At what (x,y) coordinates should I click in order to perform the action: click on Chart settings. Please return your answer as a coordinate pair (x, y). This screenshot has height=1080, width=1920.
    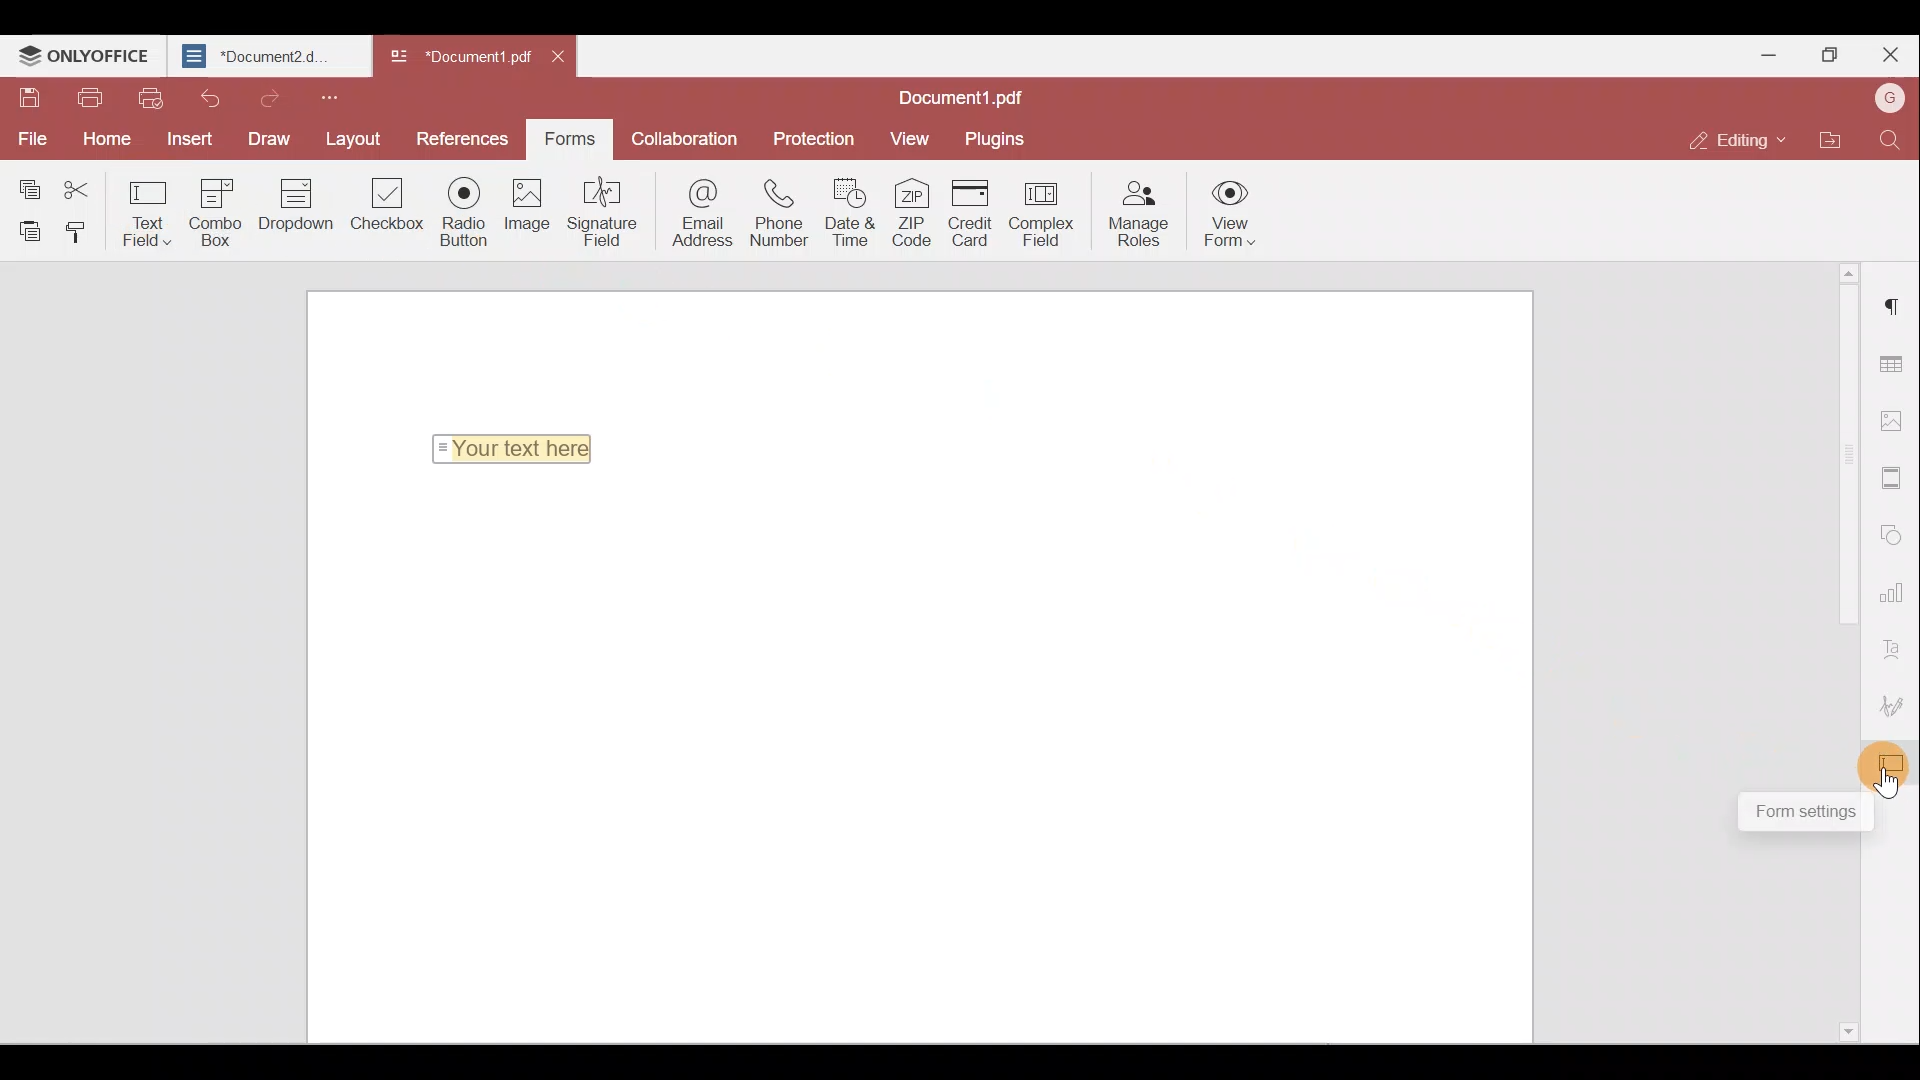
    Looking at the image, I should click on (1895, 591).